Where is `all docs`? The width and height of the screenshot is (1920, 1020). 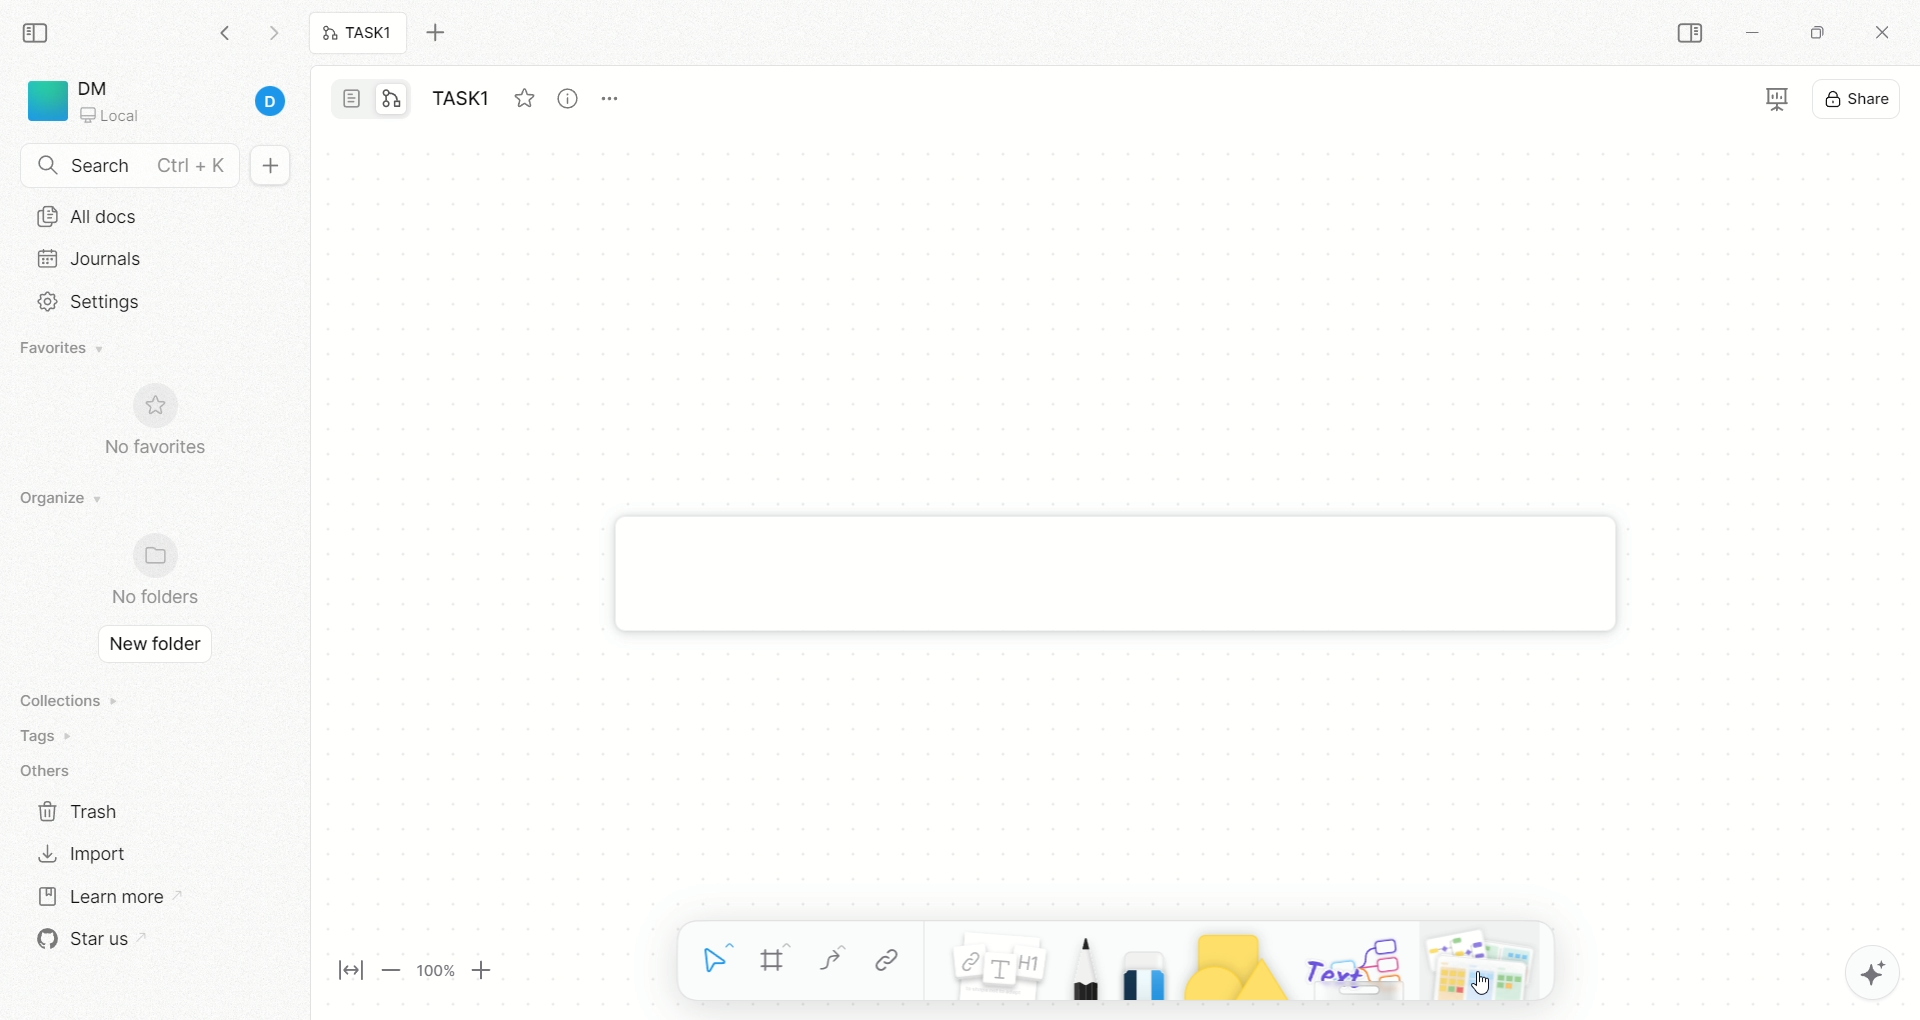 all docs is located at coordinates (87, 216).